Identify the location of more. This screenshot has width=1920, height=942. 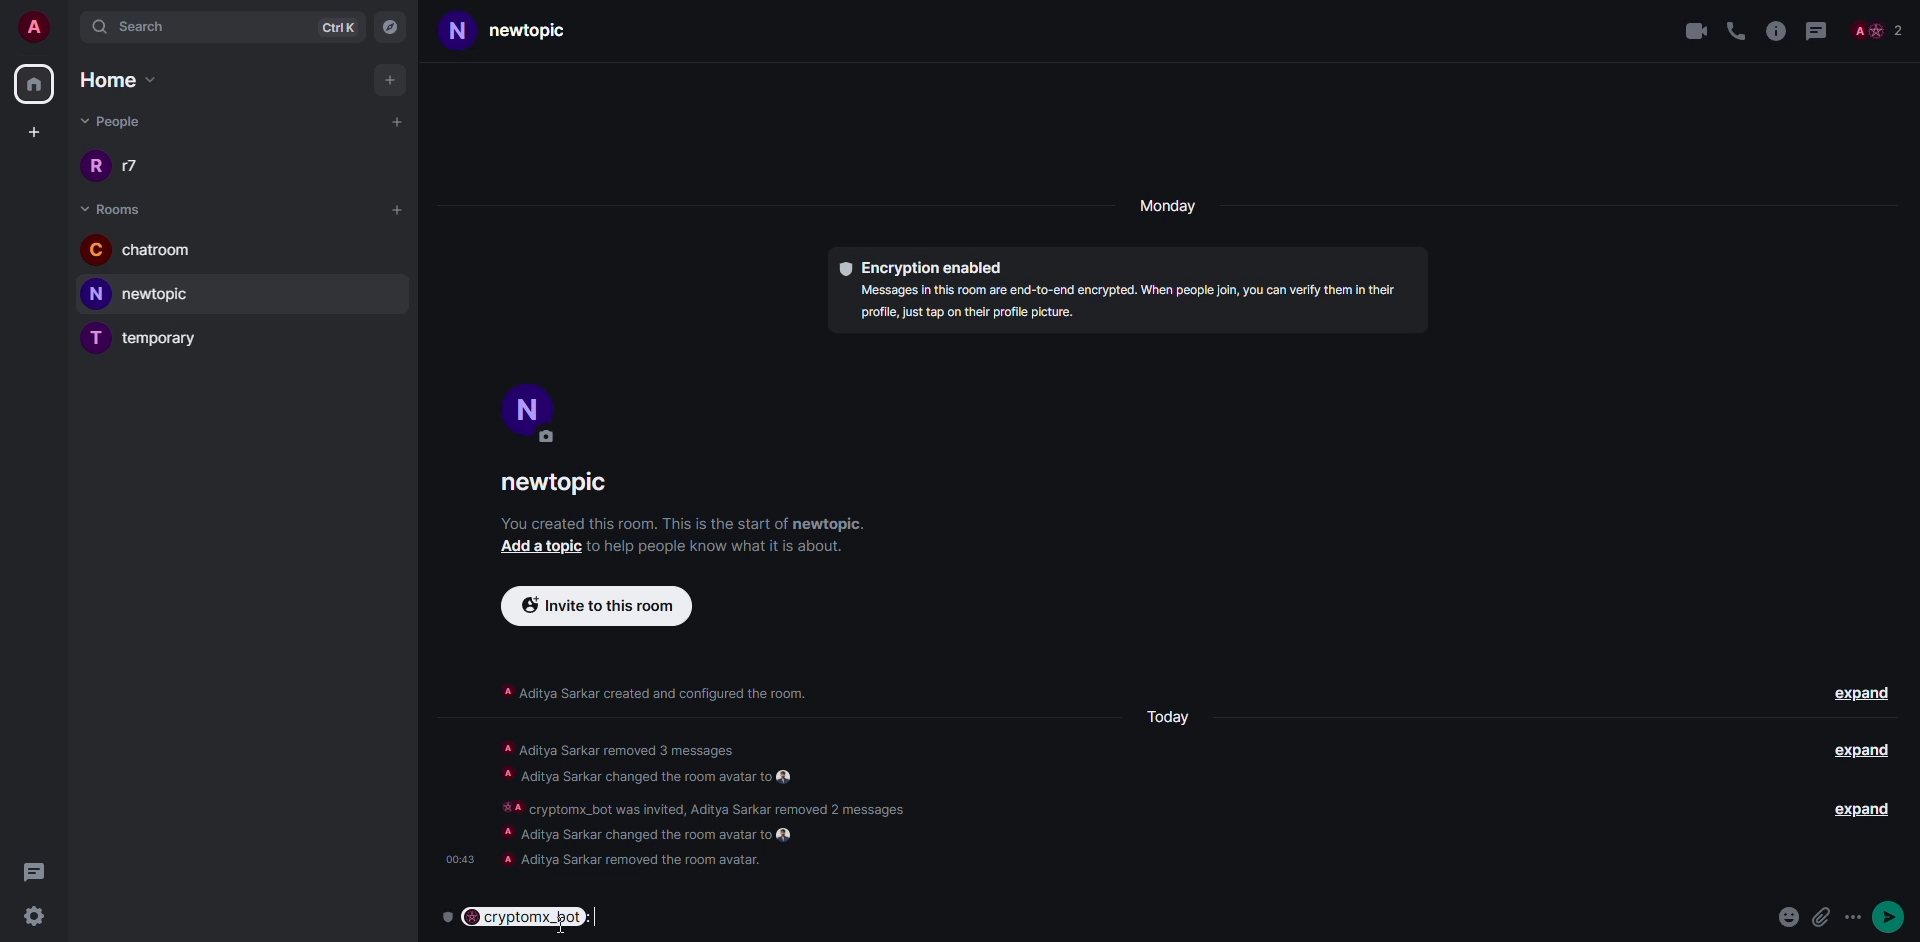
(1898, 920).